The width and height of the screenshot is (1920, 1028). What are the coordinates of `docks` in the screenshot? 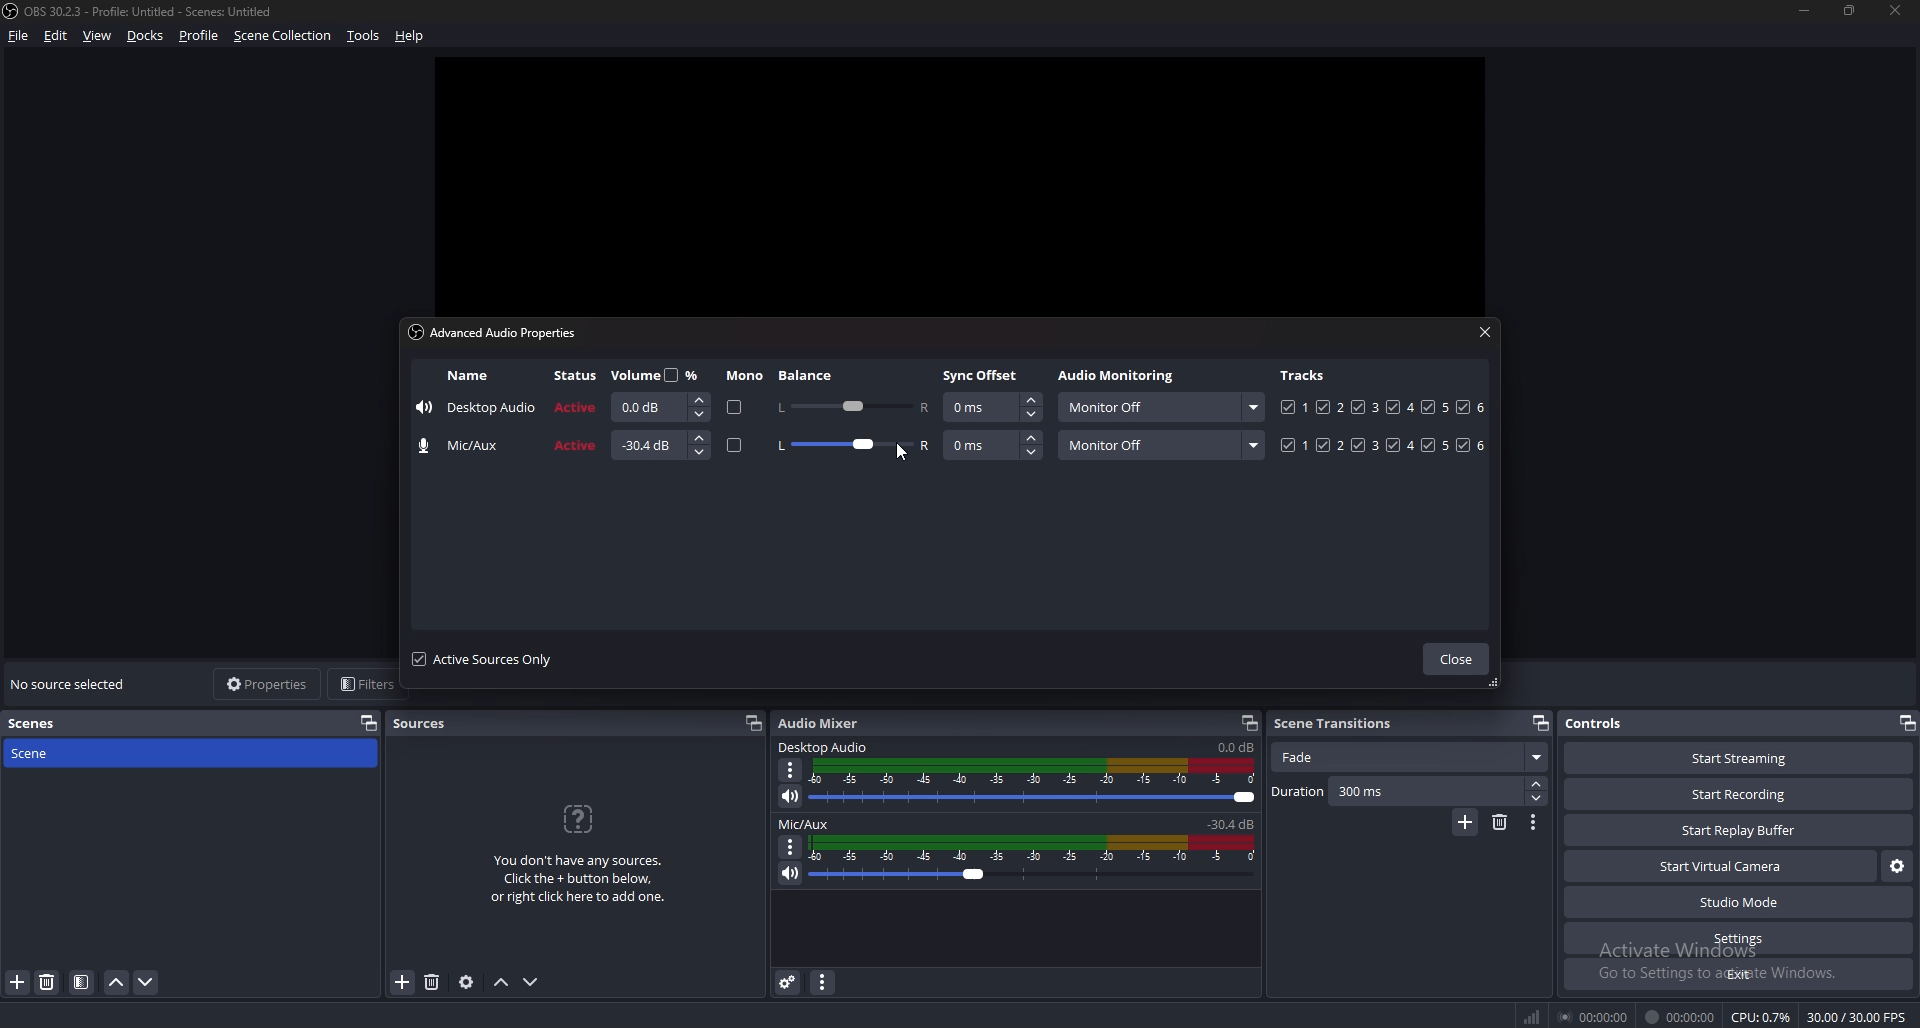 It's located at (145, 36).